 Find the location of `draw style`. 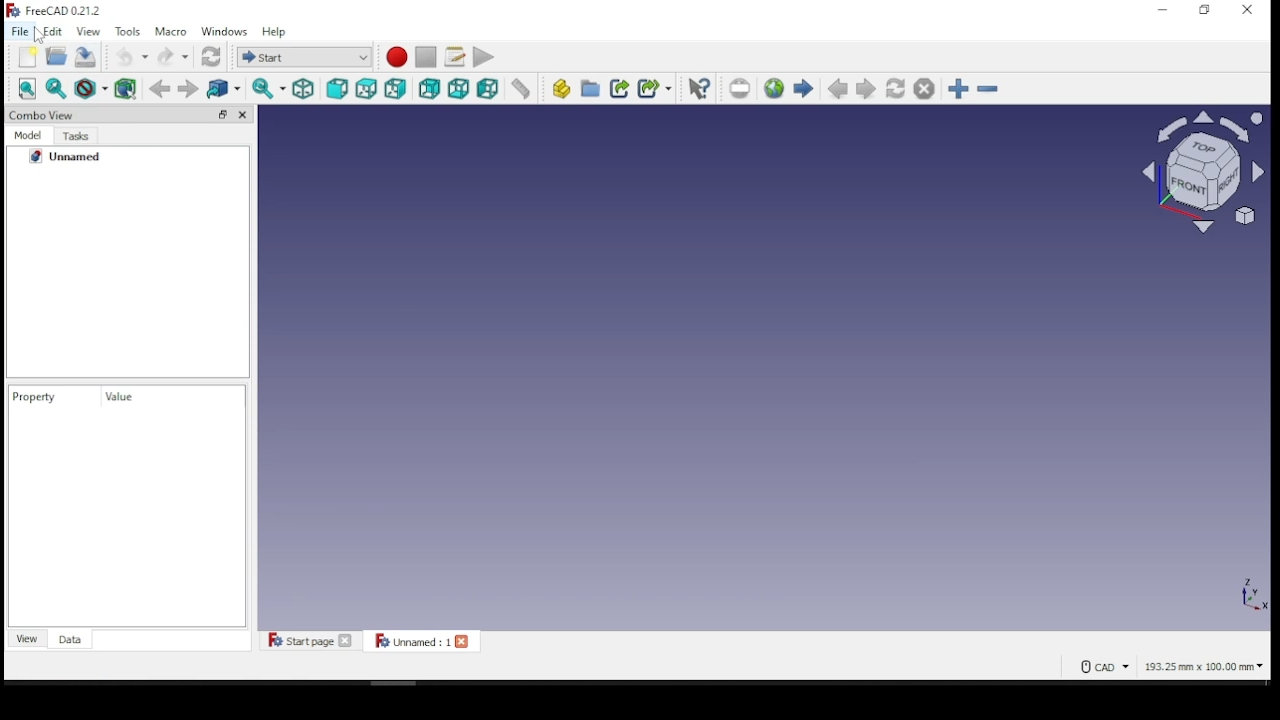

draw style is located at coordinates (85, 88).